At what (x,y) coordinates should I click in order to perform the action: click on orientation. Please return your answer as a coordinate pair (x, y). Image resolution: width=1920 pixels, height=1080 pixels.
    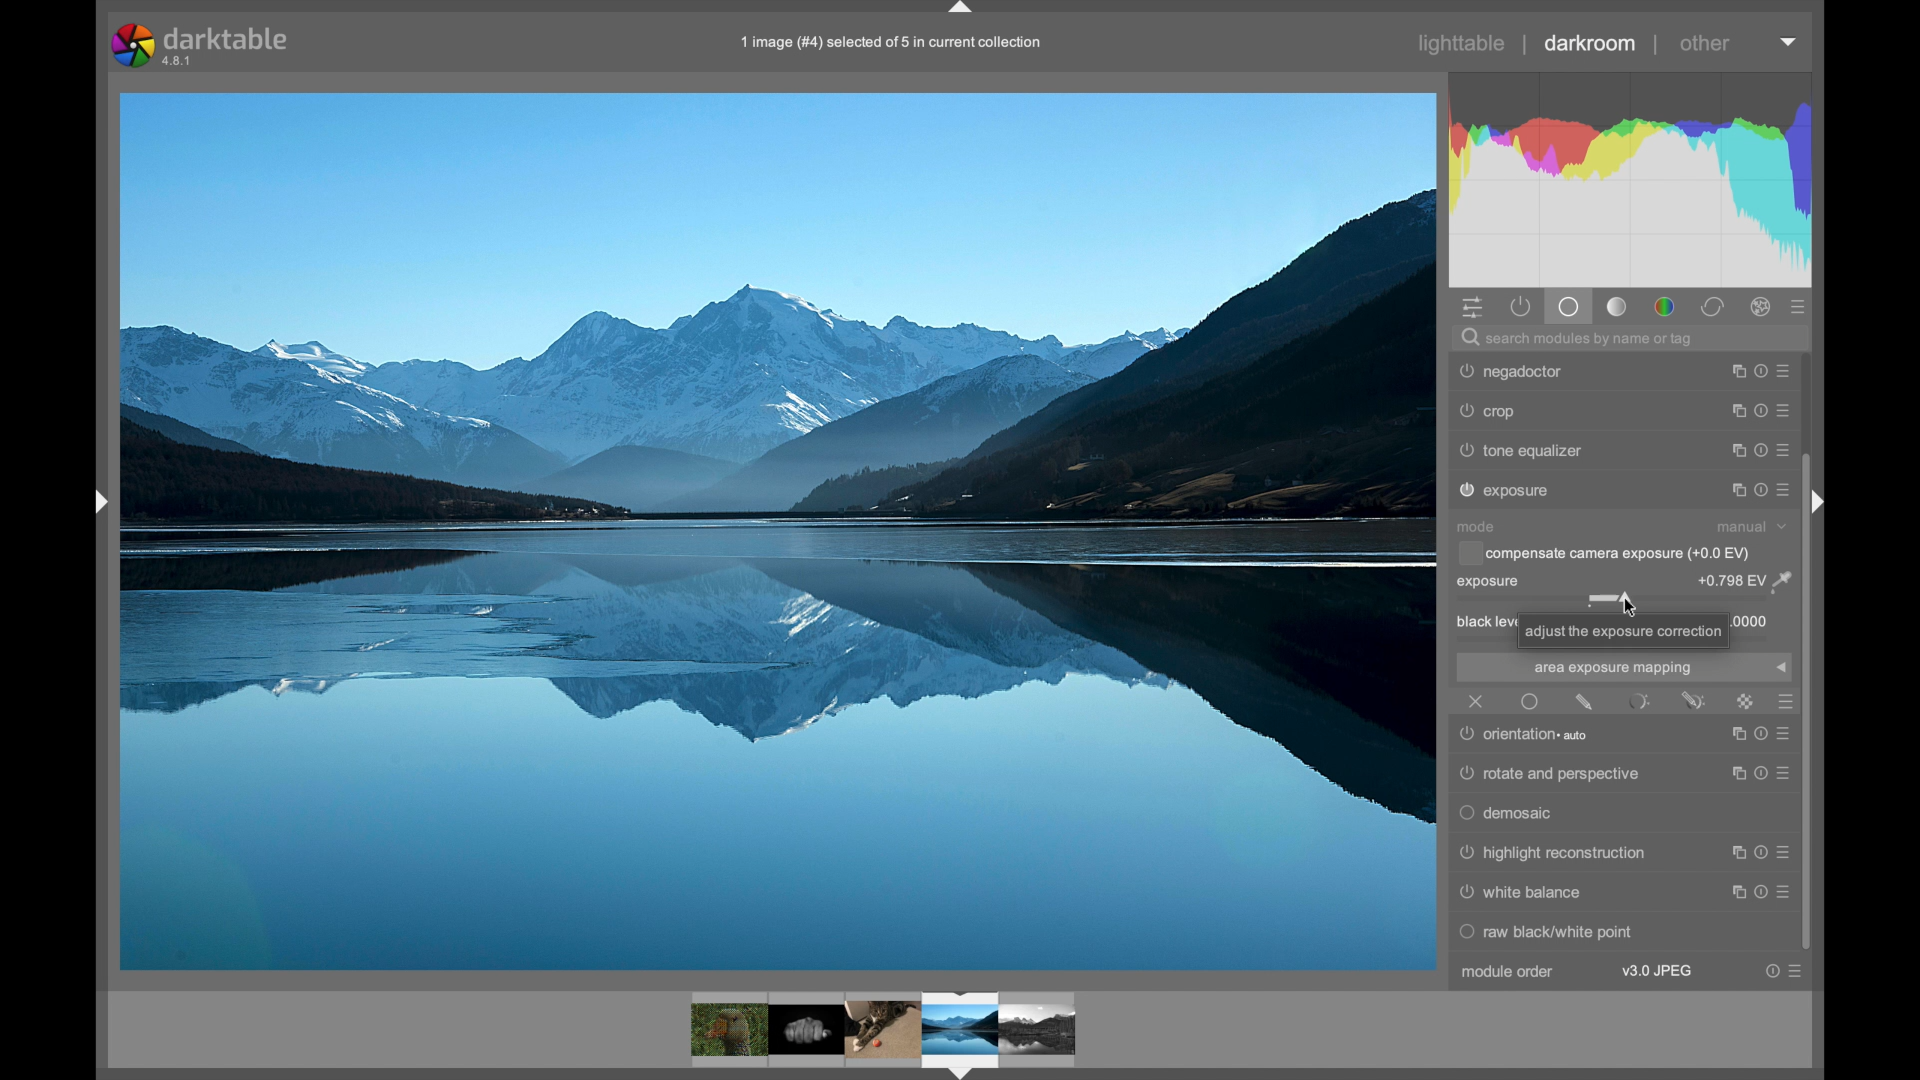
    Looking at the image, I should click on (1530, 735).